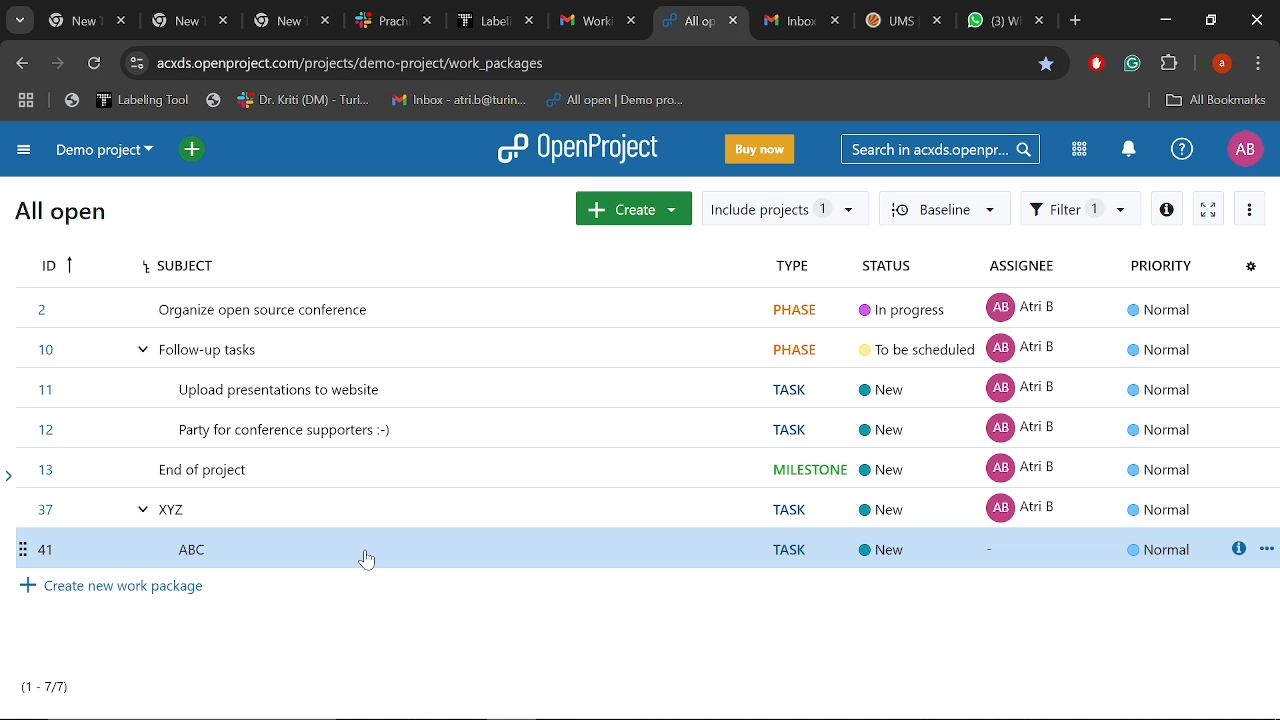  What do you see at coordinates (95, 66) in the screenshot?
I see `Refresh` at bounding box center [95, 66].